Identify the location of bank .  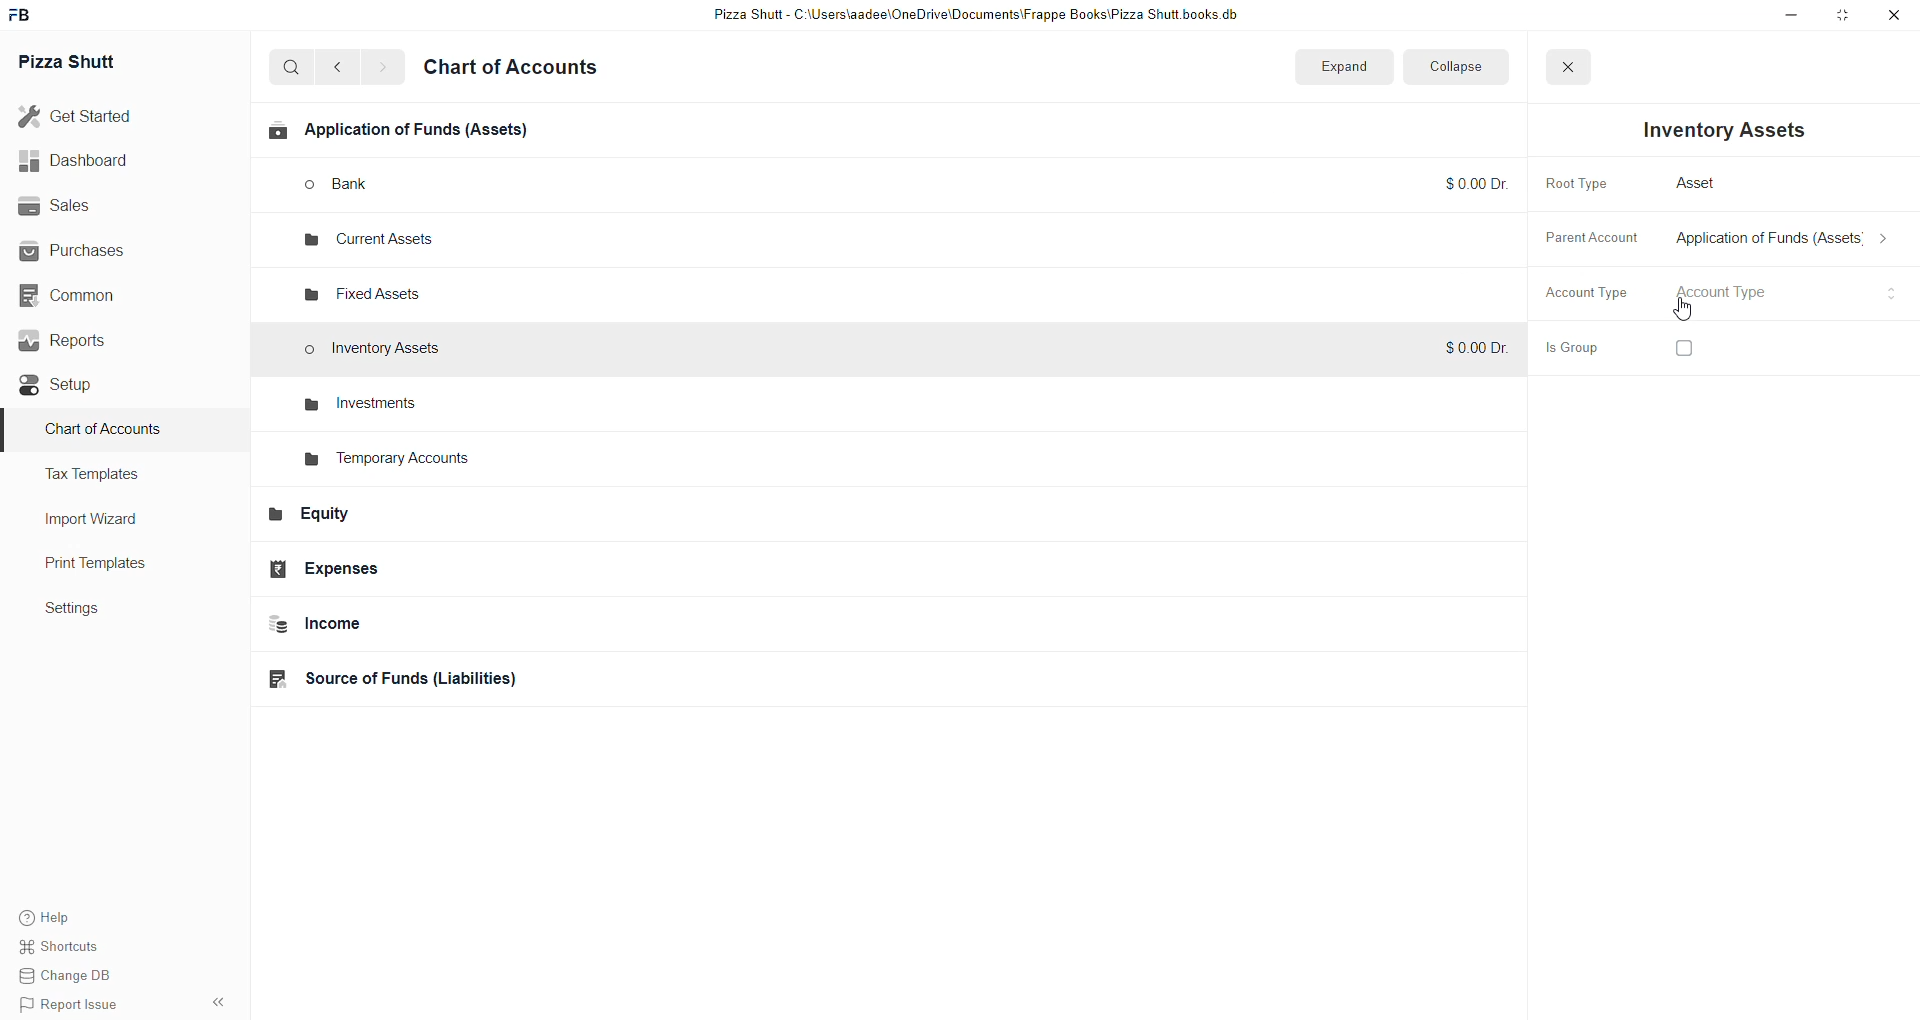
(368, 185).